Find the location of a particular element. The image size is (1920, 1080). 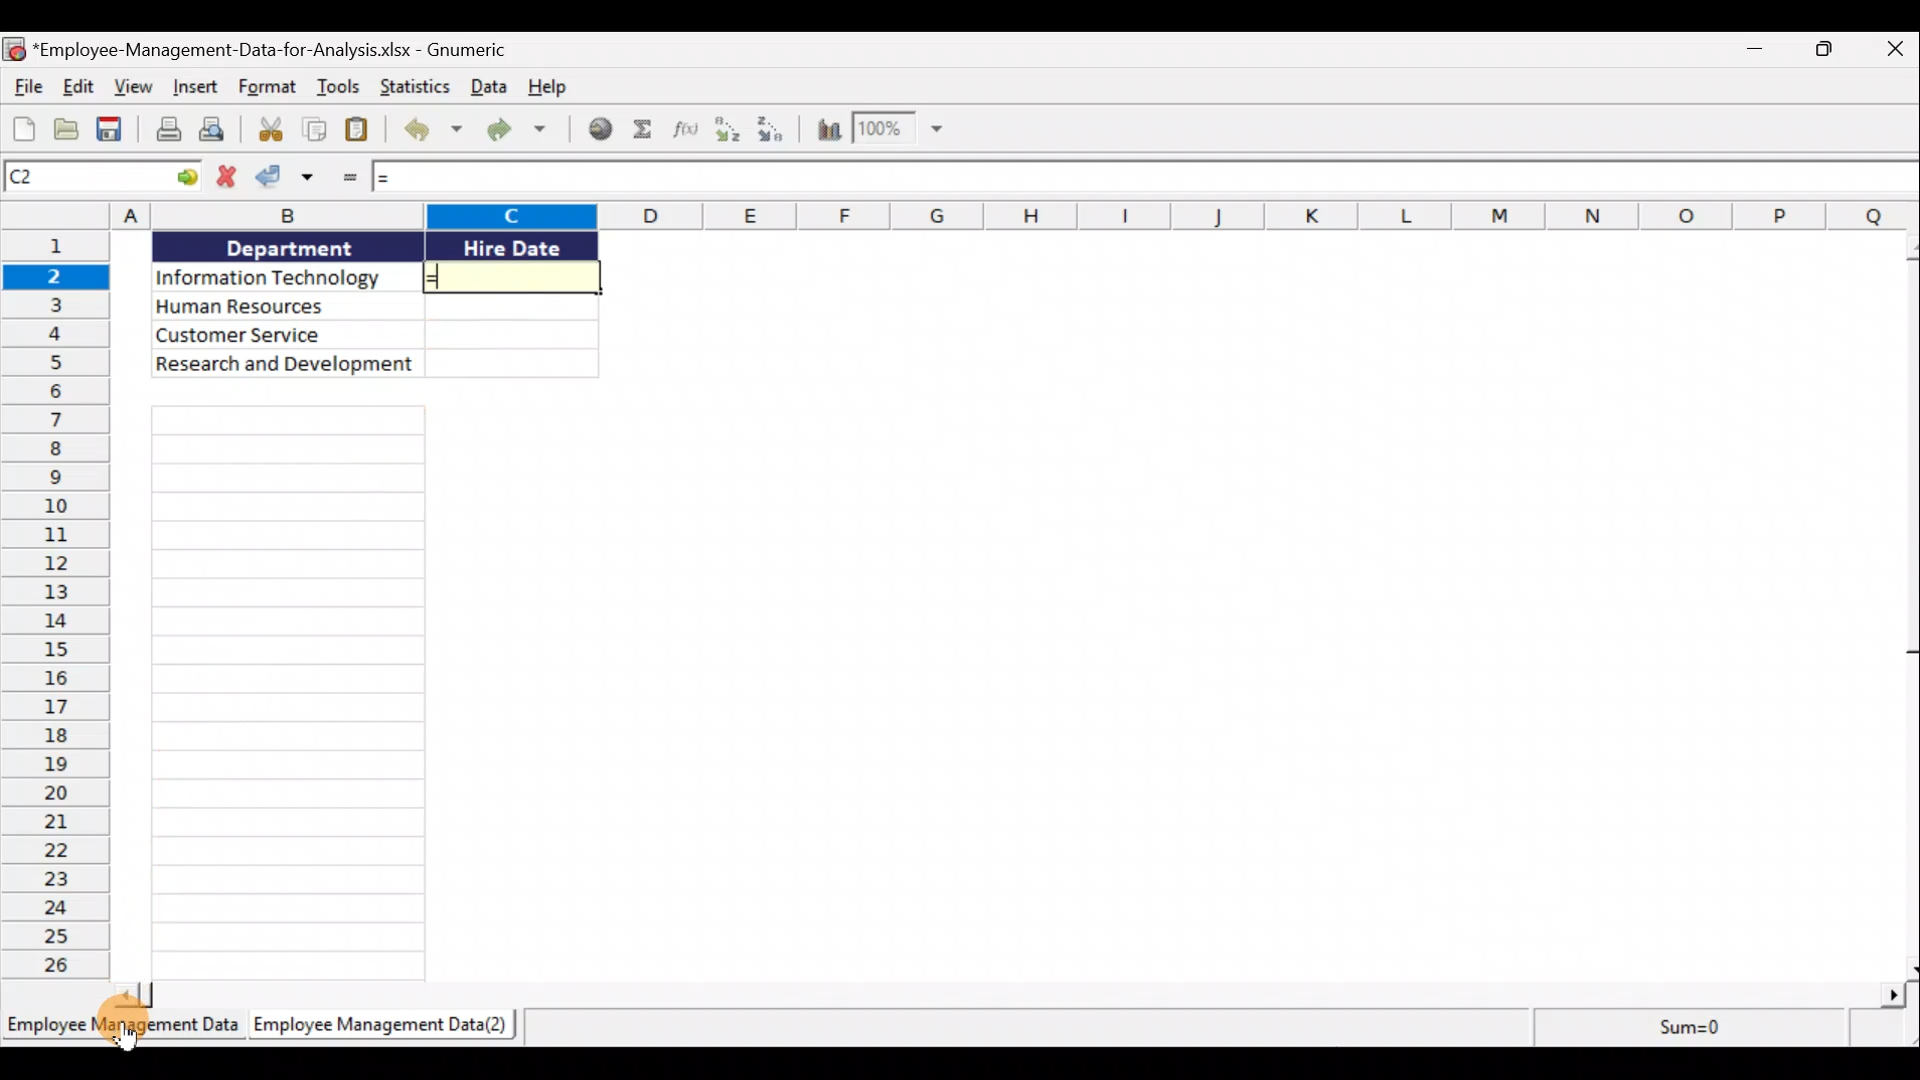

Scroll bar is located at coordinates (1907, 605).